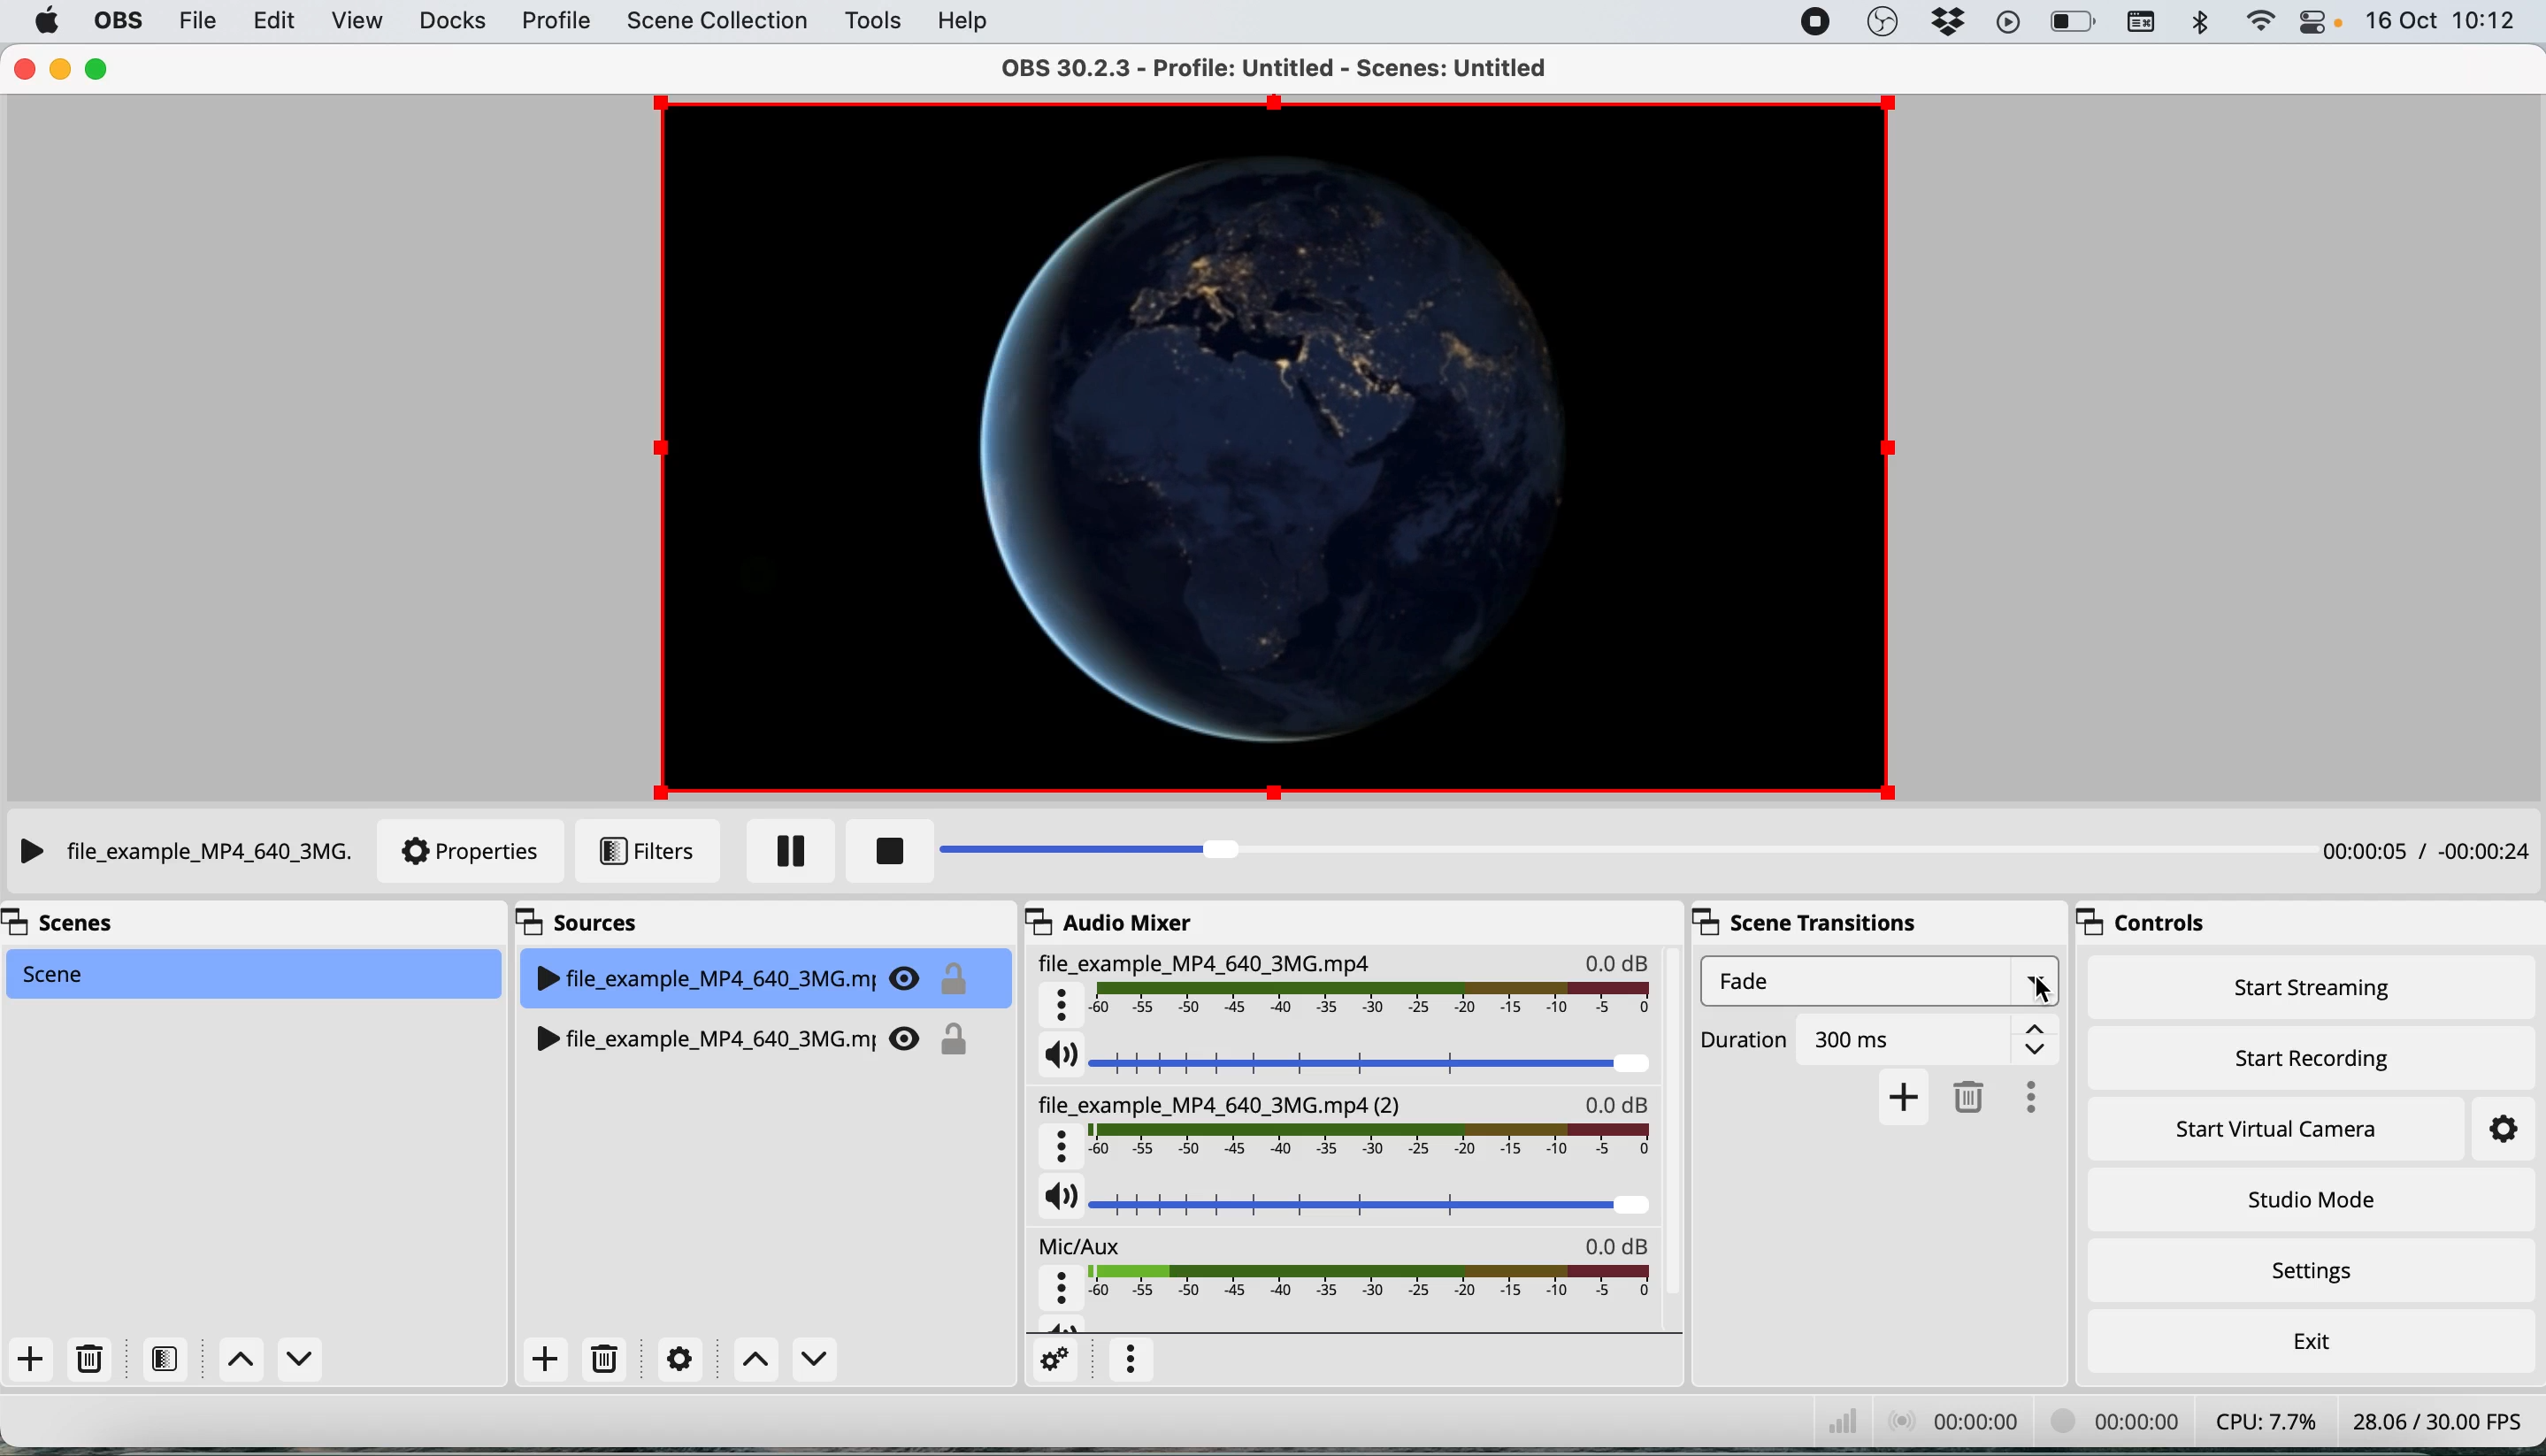 This screenshot has width=2546, height=1456. Describe the element at coordinates (1249, 67) in the screenshot. I see `OBS 30.2.3 - Profile: Untitled - Scenes: Untitled` at that location.